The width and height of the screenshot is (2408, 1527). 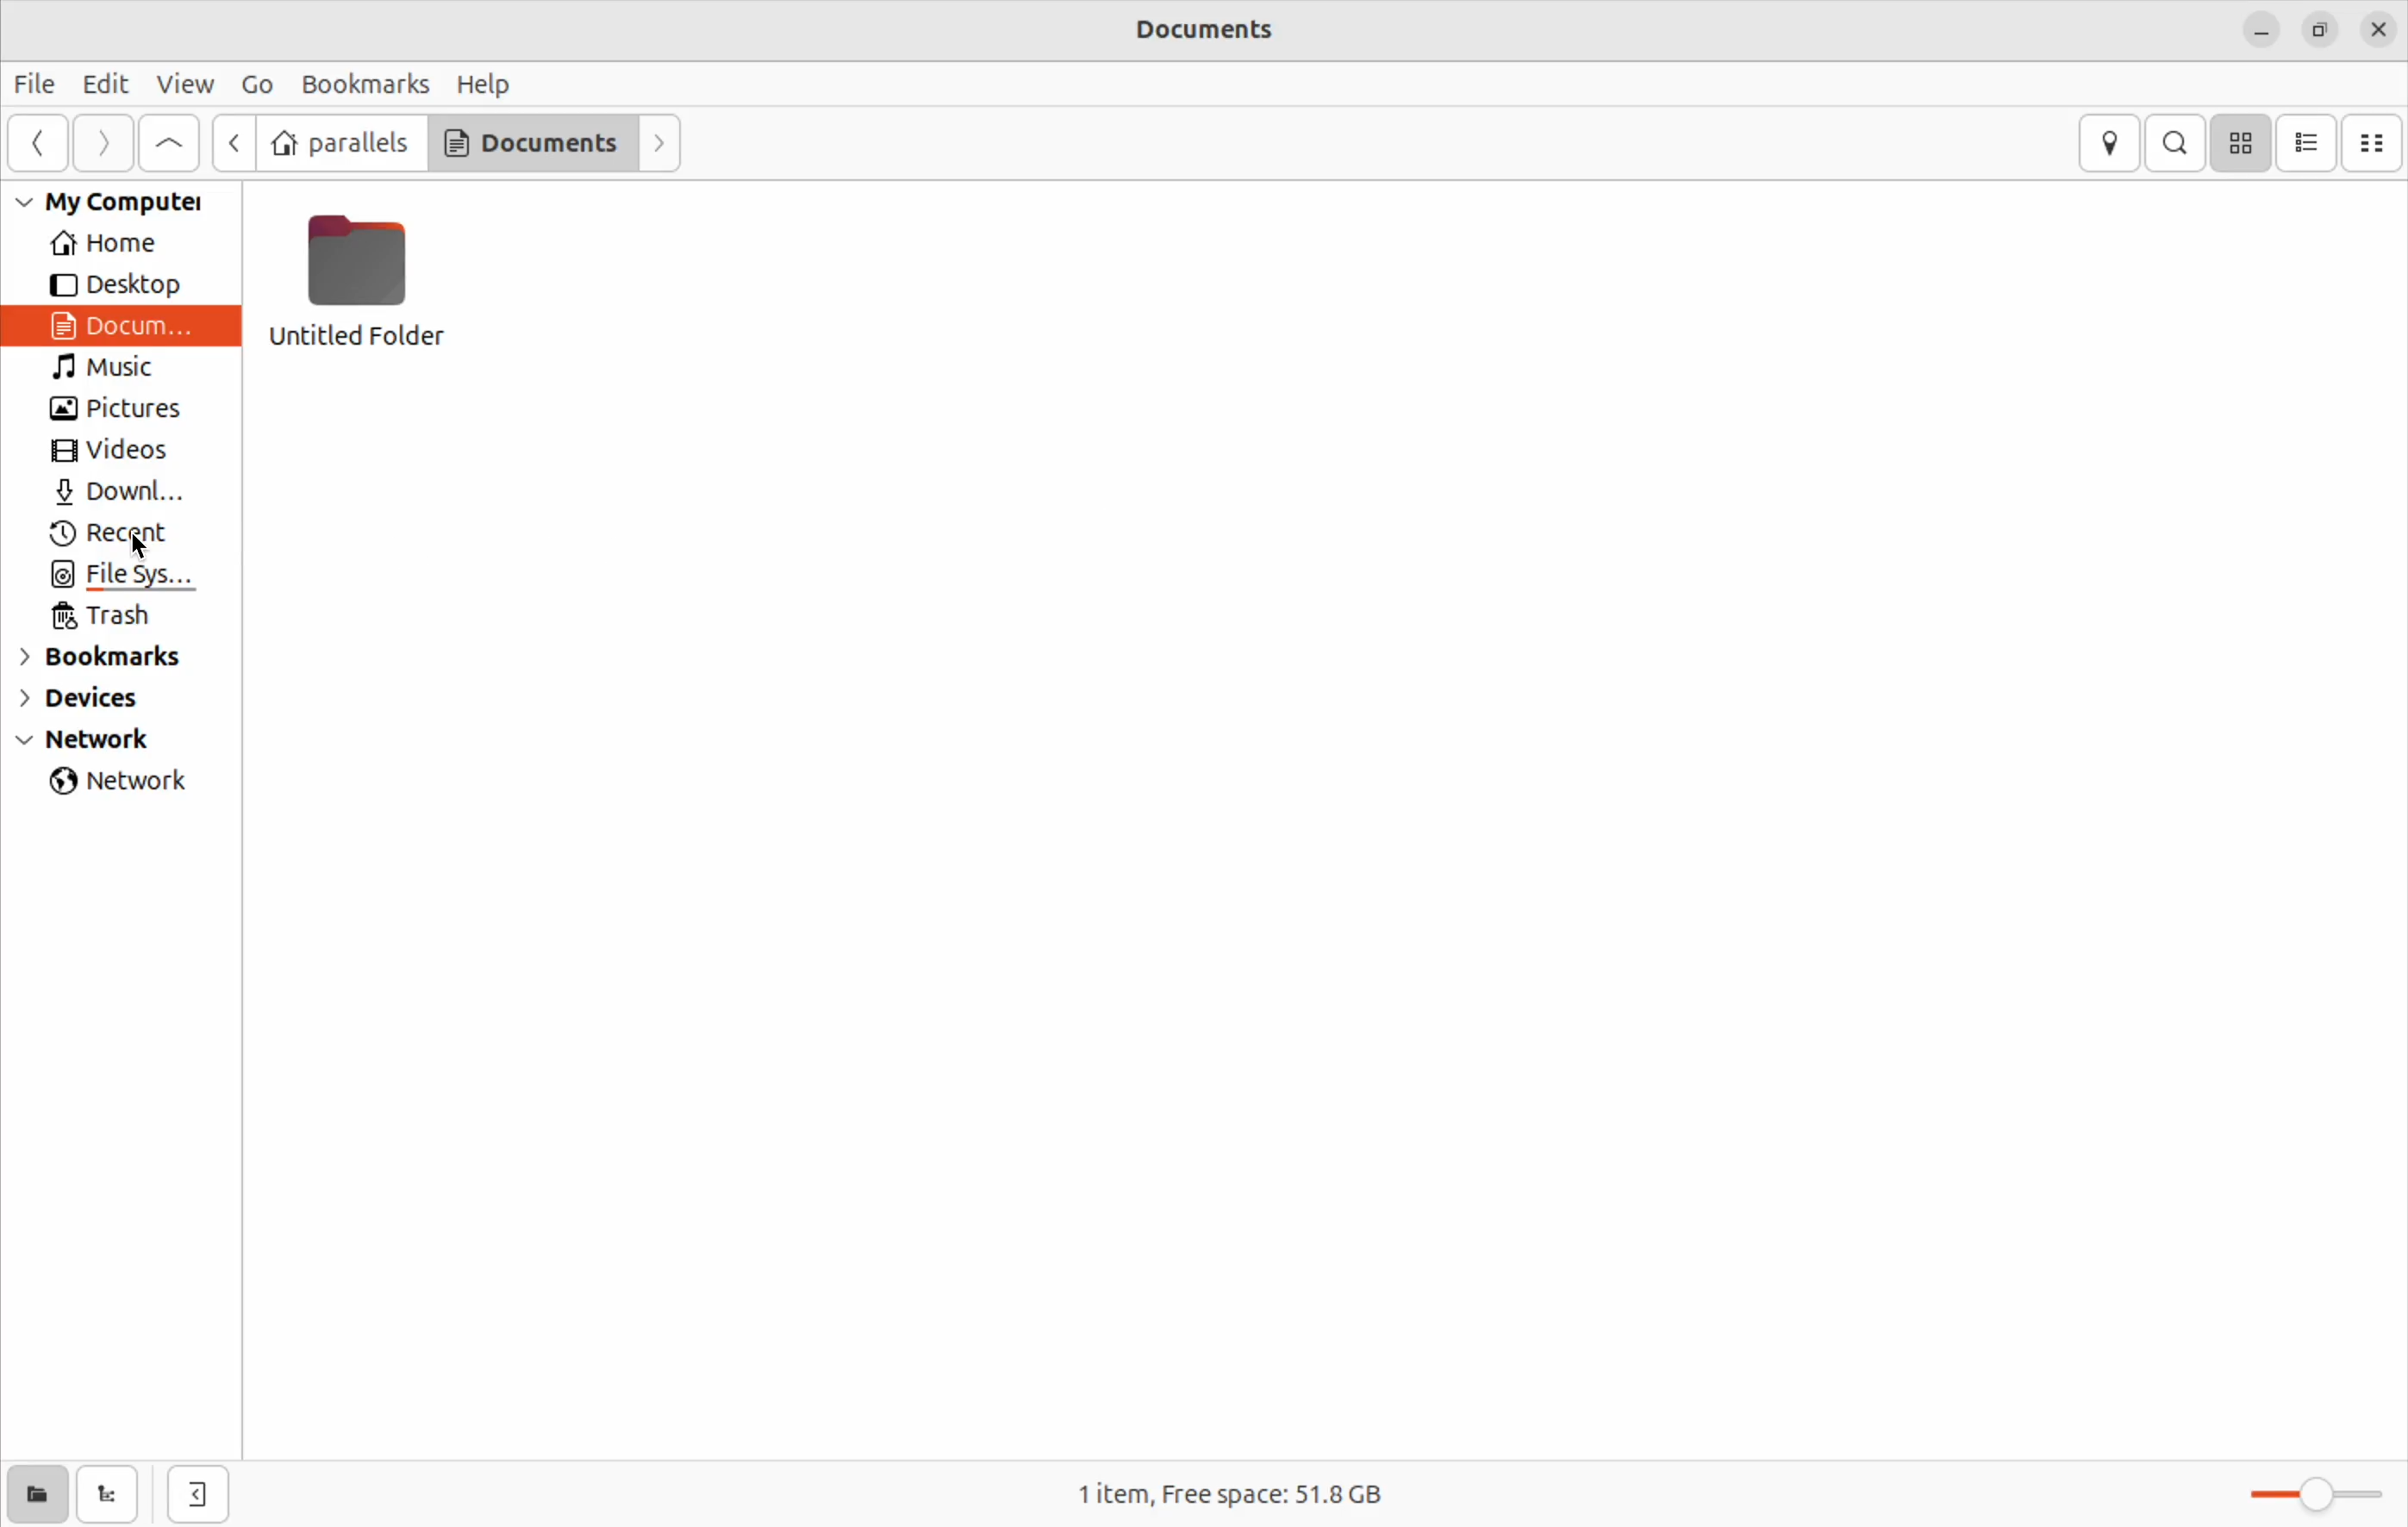 What do you see at coordinates (119, 656) in the screenshot?
I see `Bookmarks` at bounding box center [119, 656].